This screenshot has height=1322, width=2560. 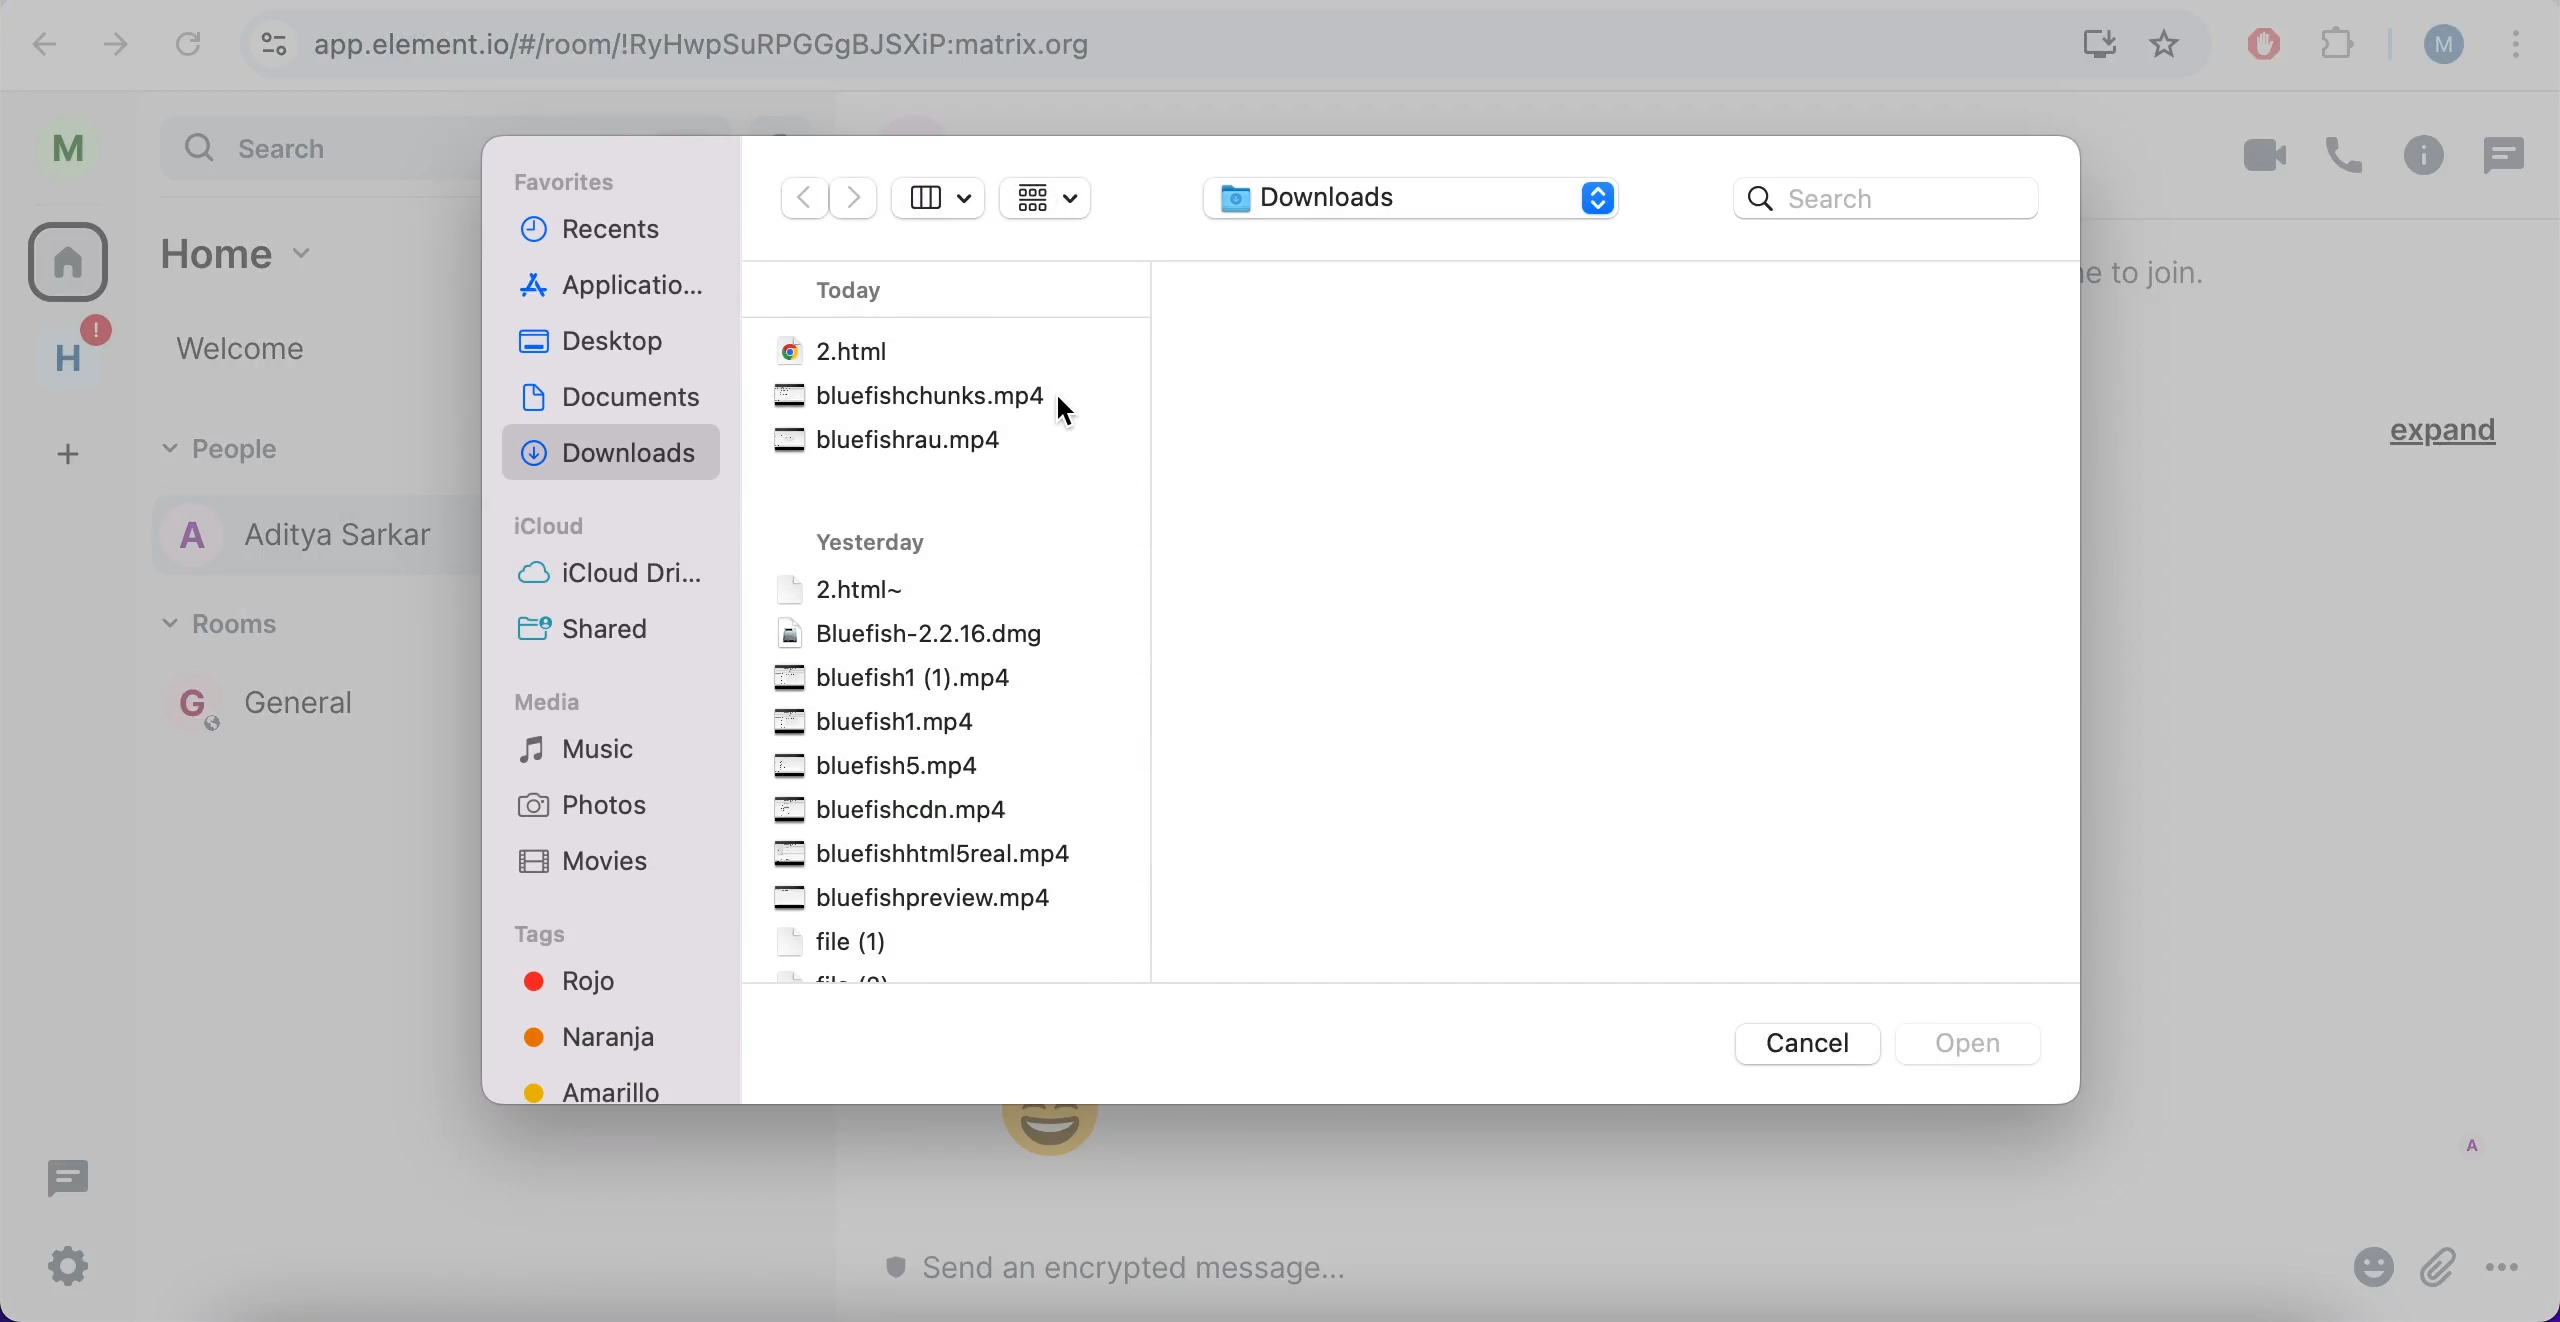 I want to click on downloads, so click(x=1424, y=198).